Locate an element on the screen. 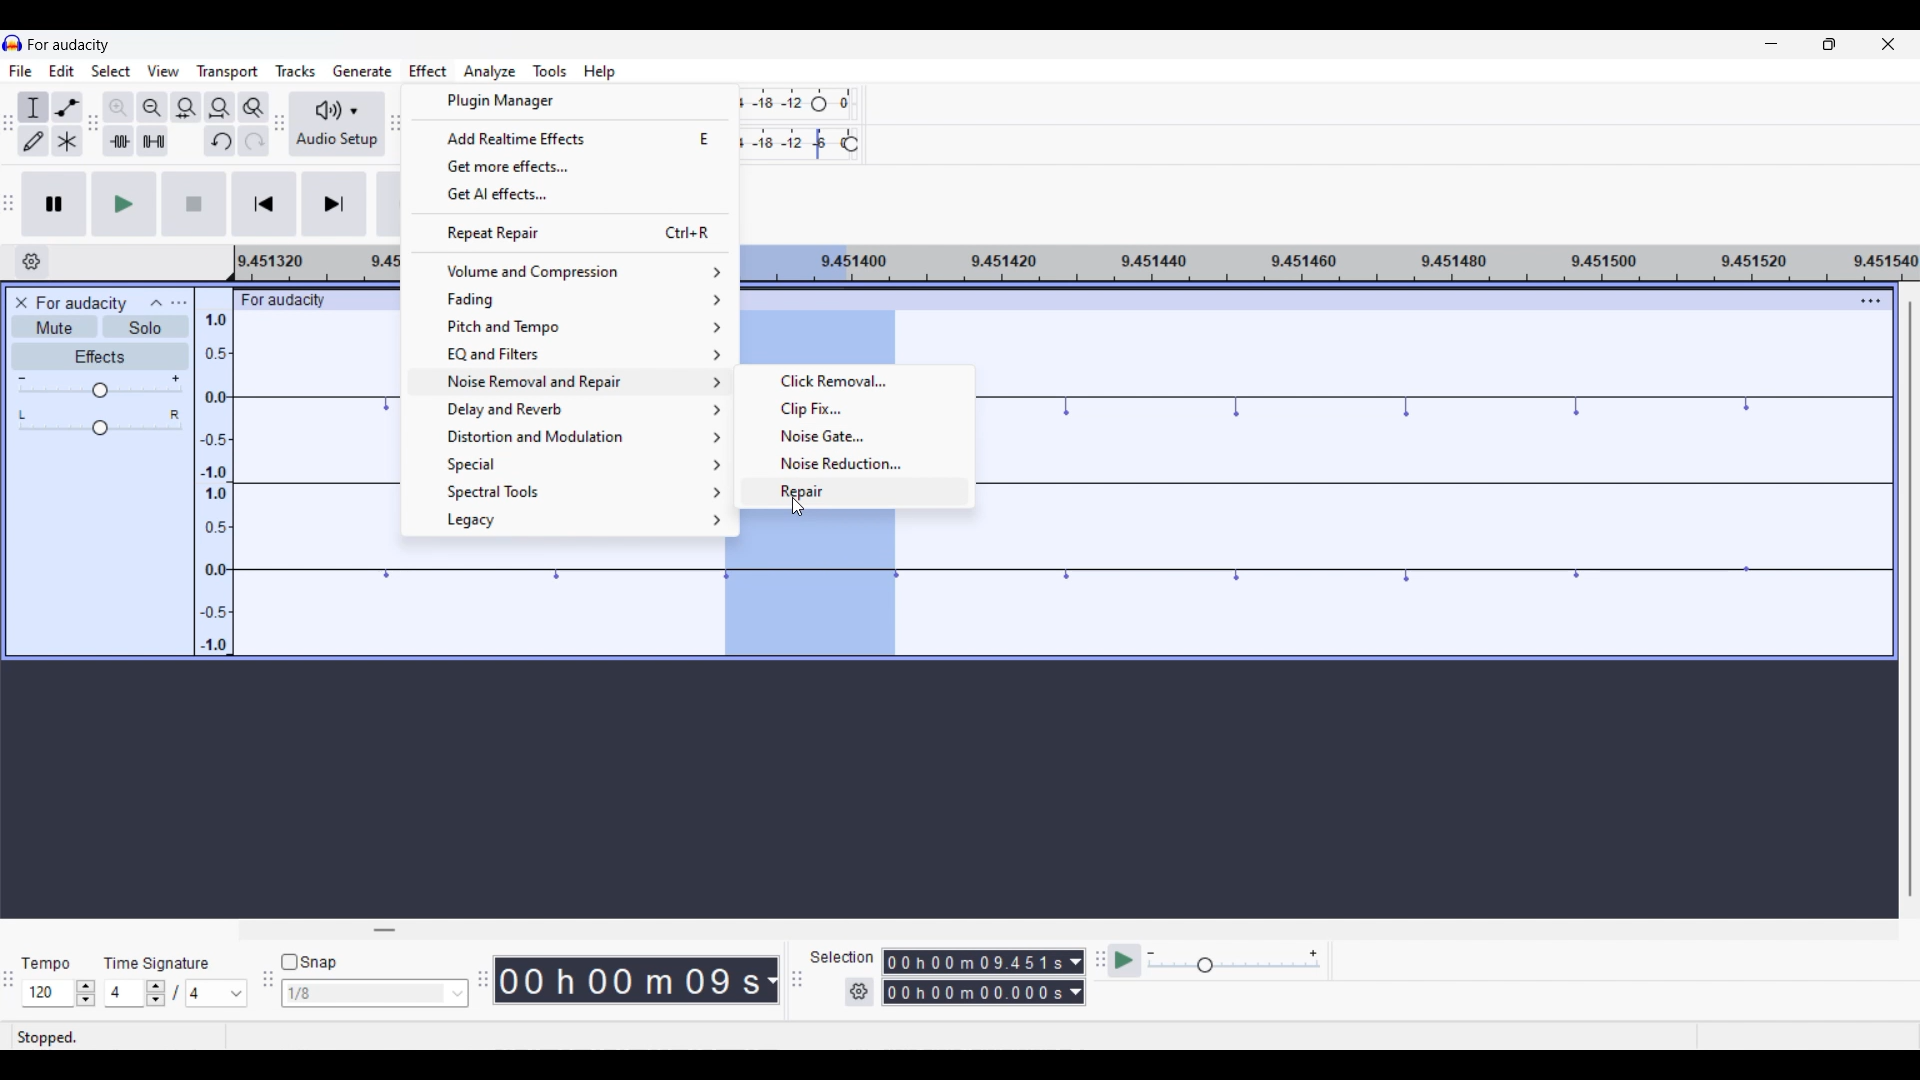 The image size is (1920, 1080). Show in smaller tab is located at coordinates (1829, 44).